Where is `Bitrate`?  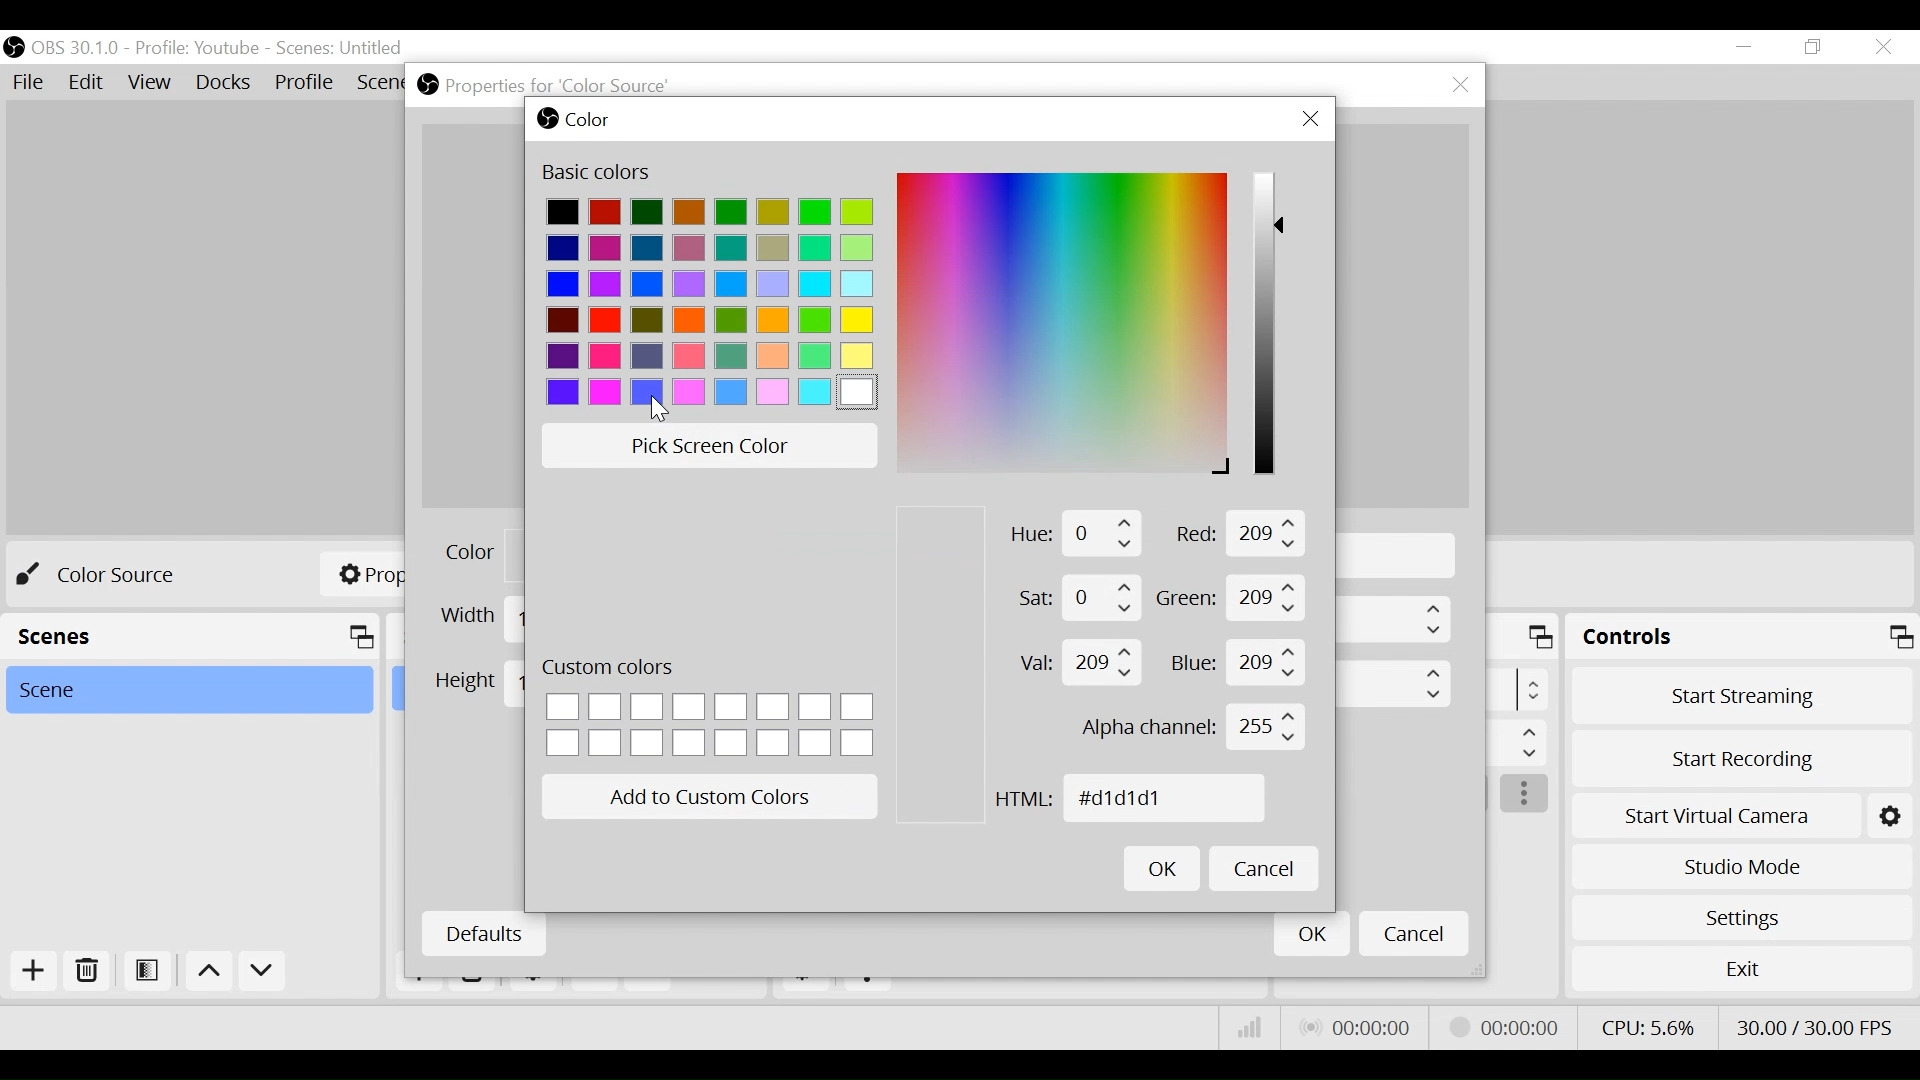 Bitrate is located at coordinates (1246, 1028).